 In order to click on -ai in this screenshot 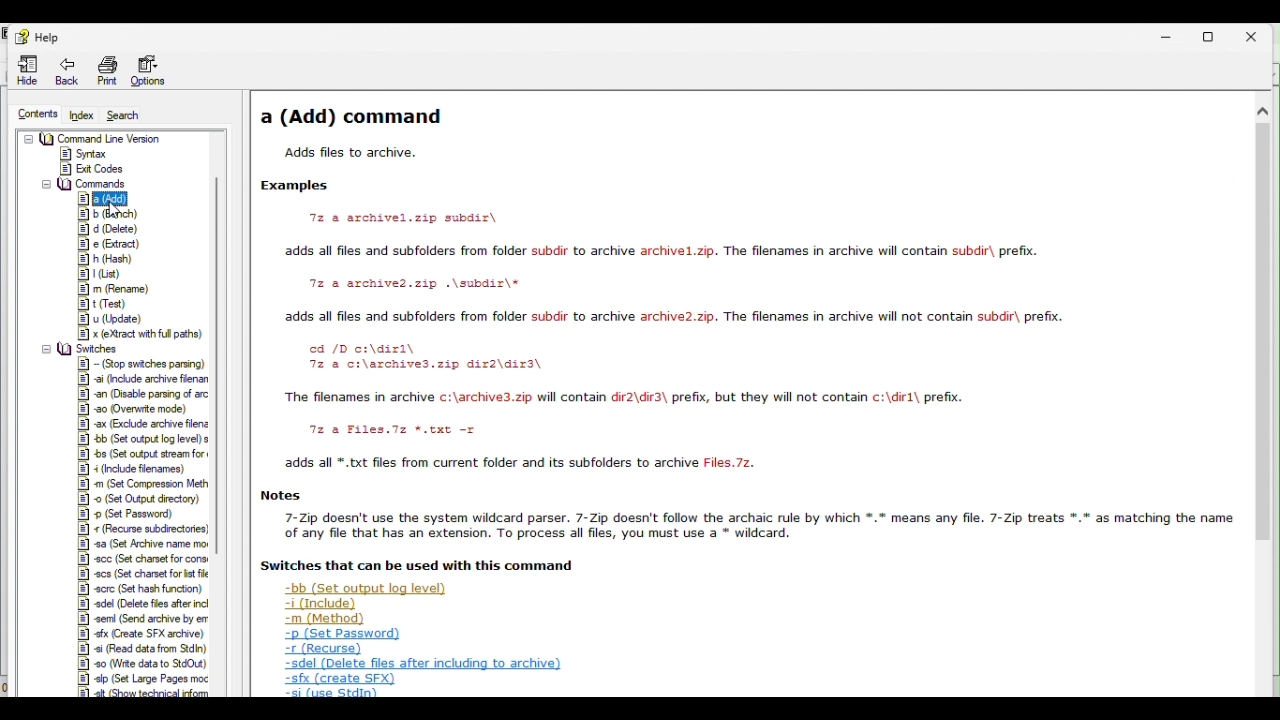, I will do `click(144, 379)`.